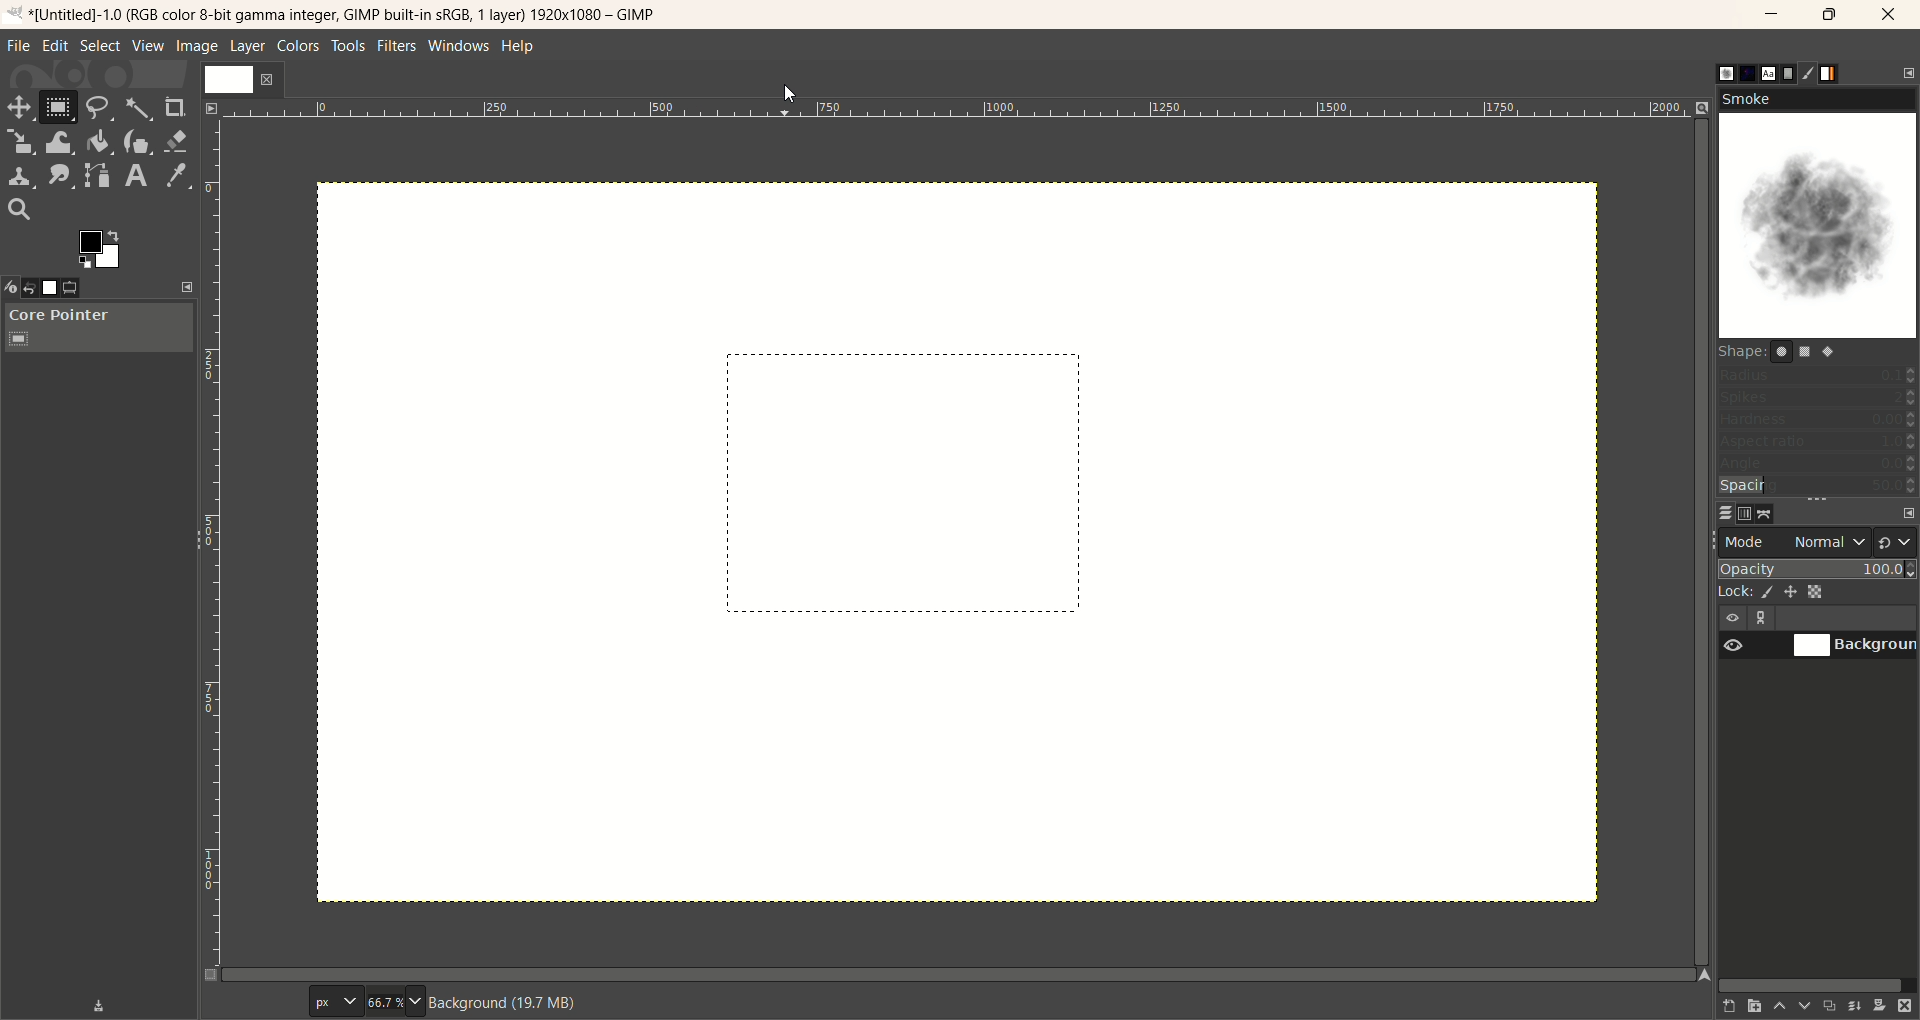 Image resolution: width=1920 pixels, height=1020 pixels. What do you see at coordinates (914, 487) in the screenshot?
I see `shape` at bounding box center [914, 487].